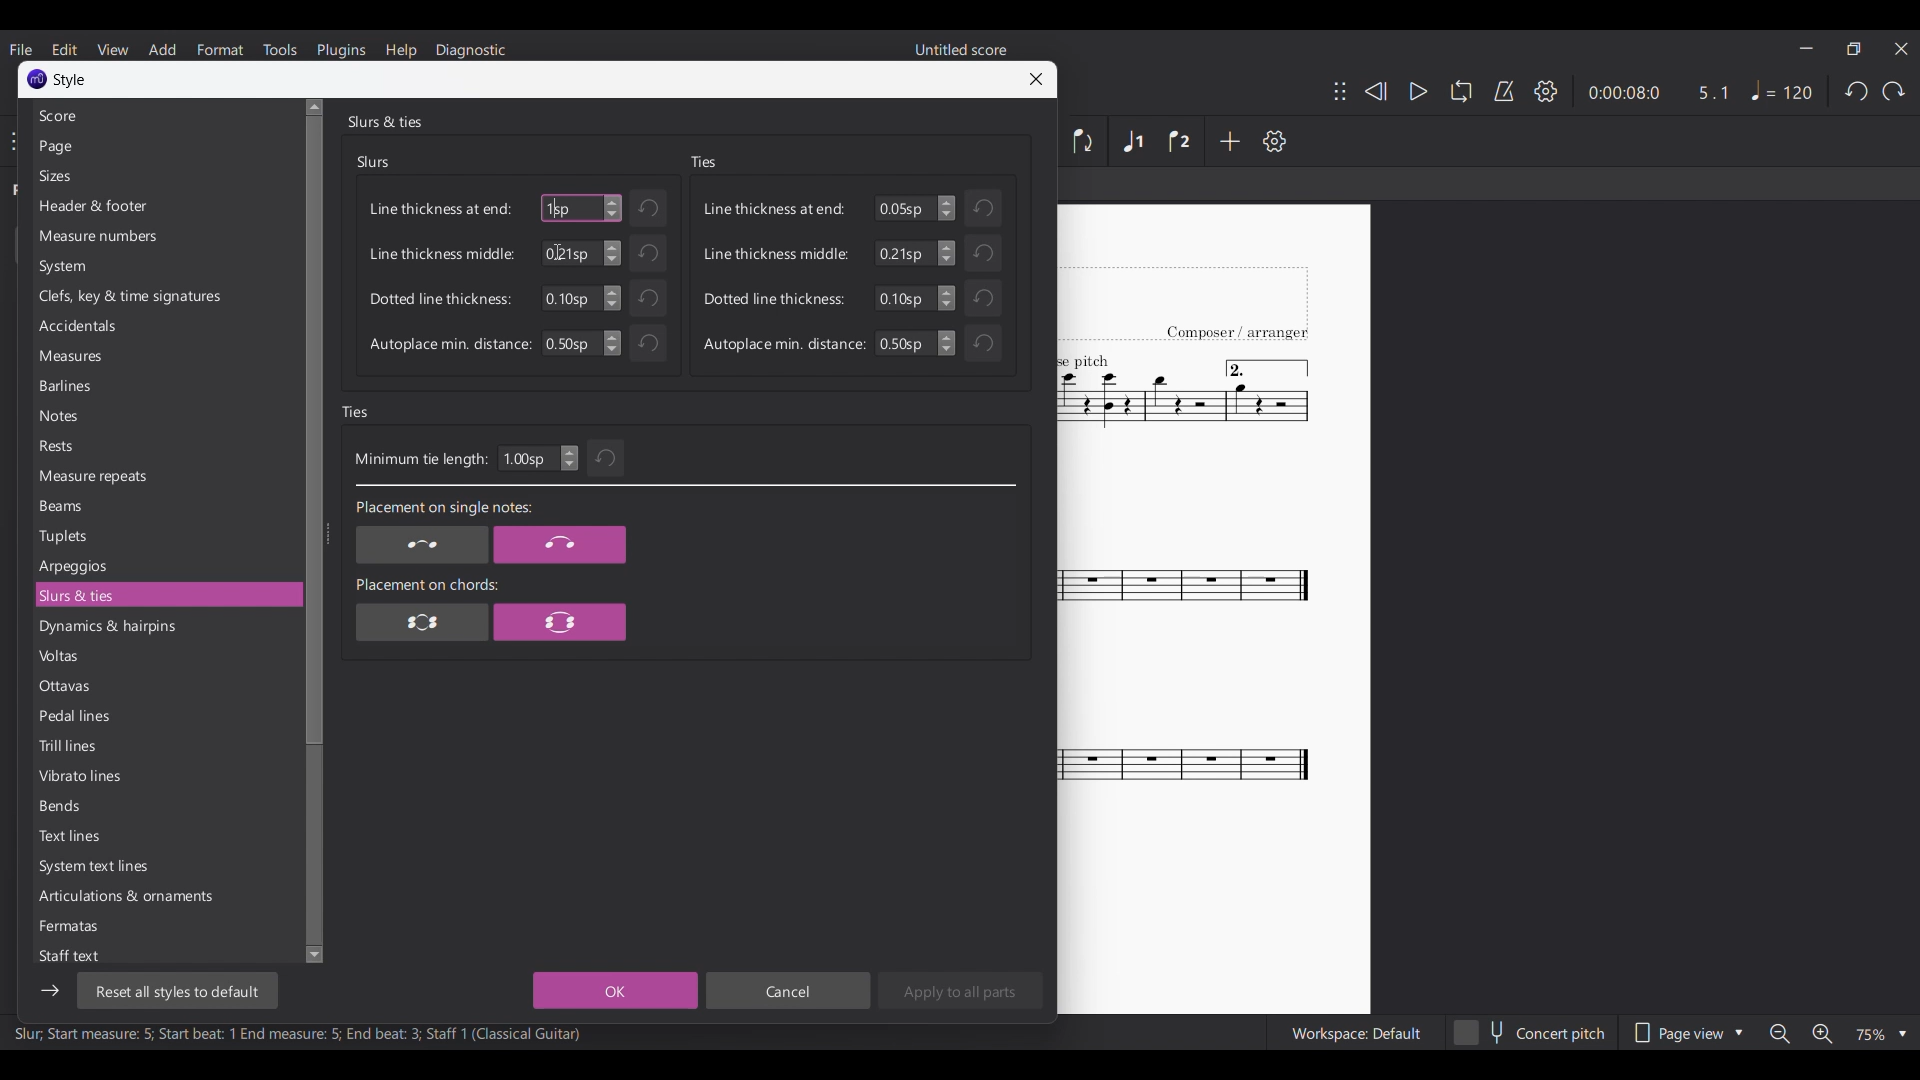 The height and width of the screenshot is (1080, 1920). What do you see at coordinates (1504, 91) in the screenshot?
I see `Metronome` at bounding box center [1504, 91].